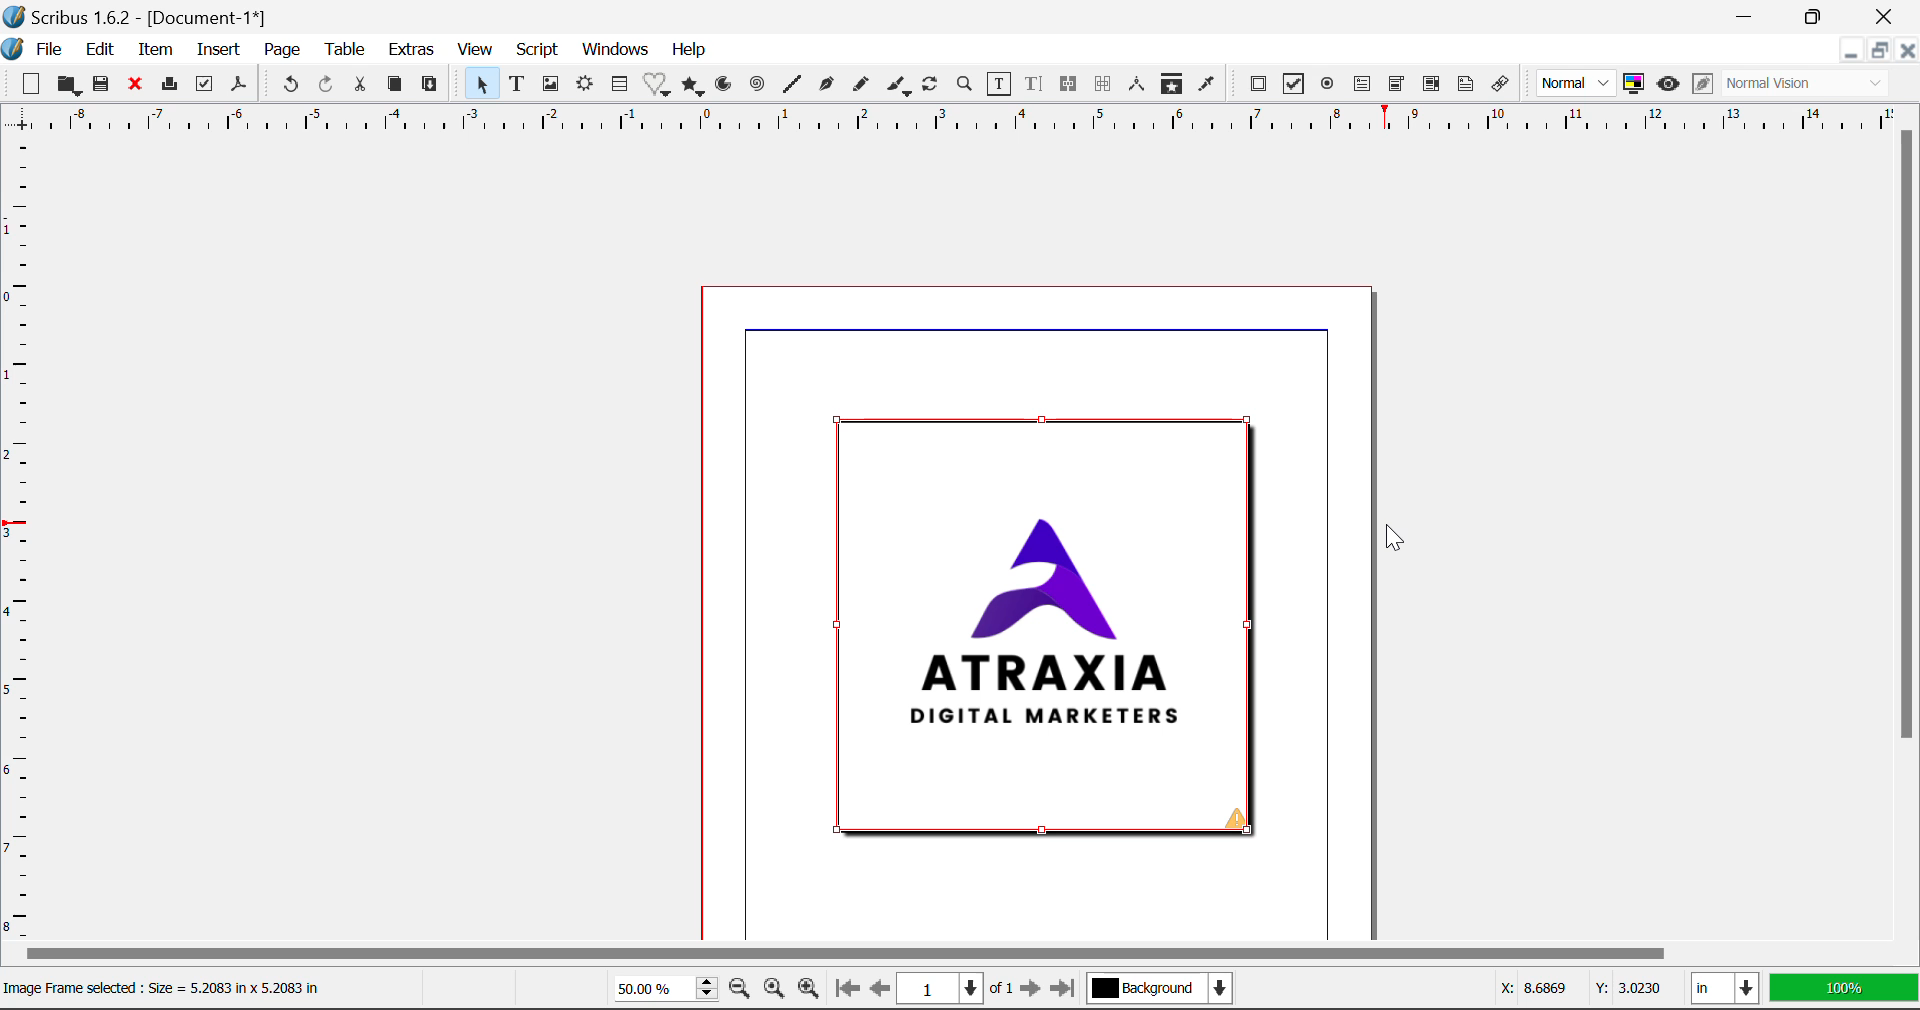 Image resolution: width=1920 pixels, height=1010 pixels. I want to click on Close, so click(1907, 51).